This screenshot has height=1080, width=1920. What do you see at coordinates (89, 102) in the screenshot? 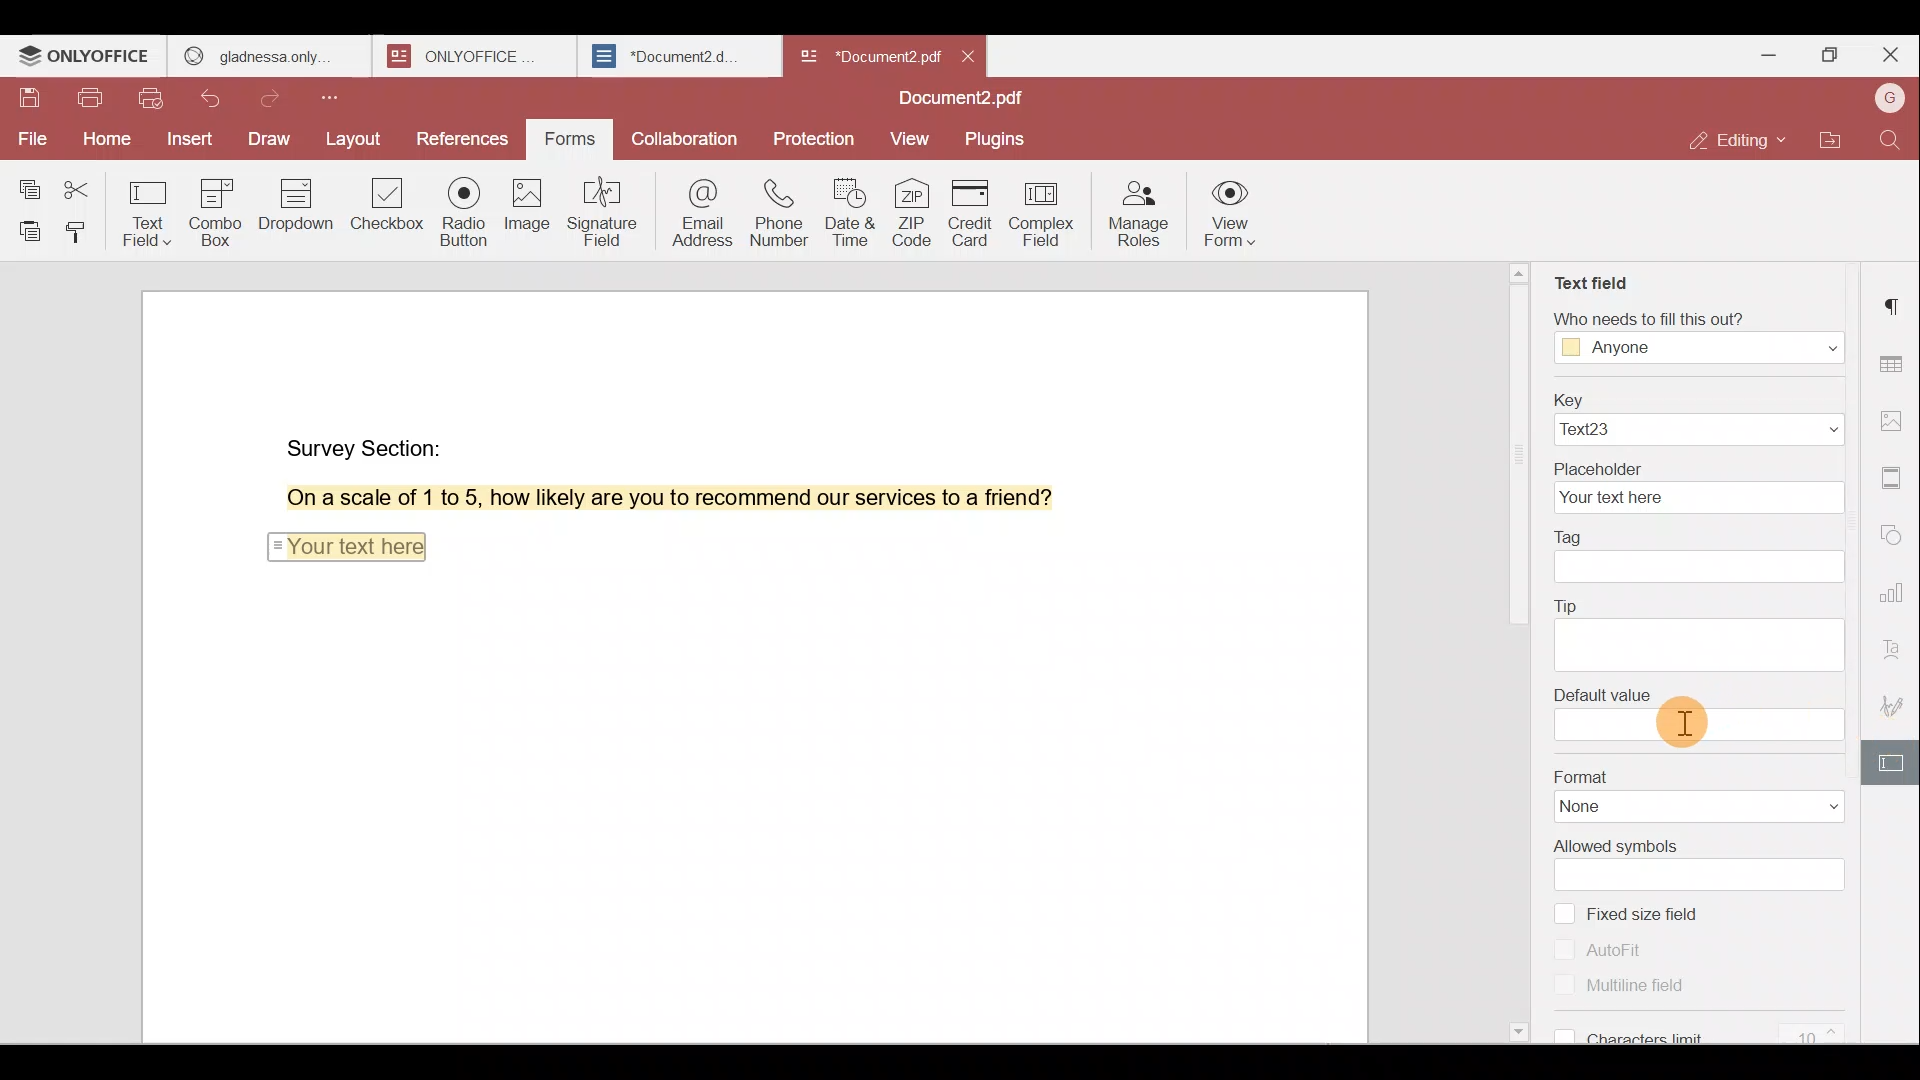
I see `Print file` at bounding box center [89, 102].